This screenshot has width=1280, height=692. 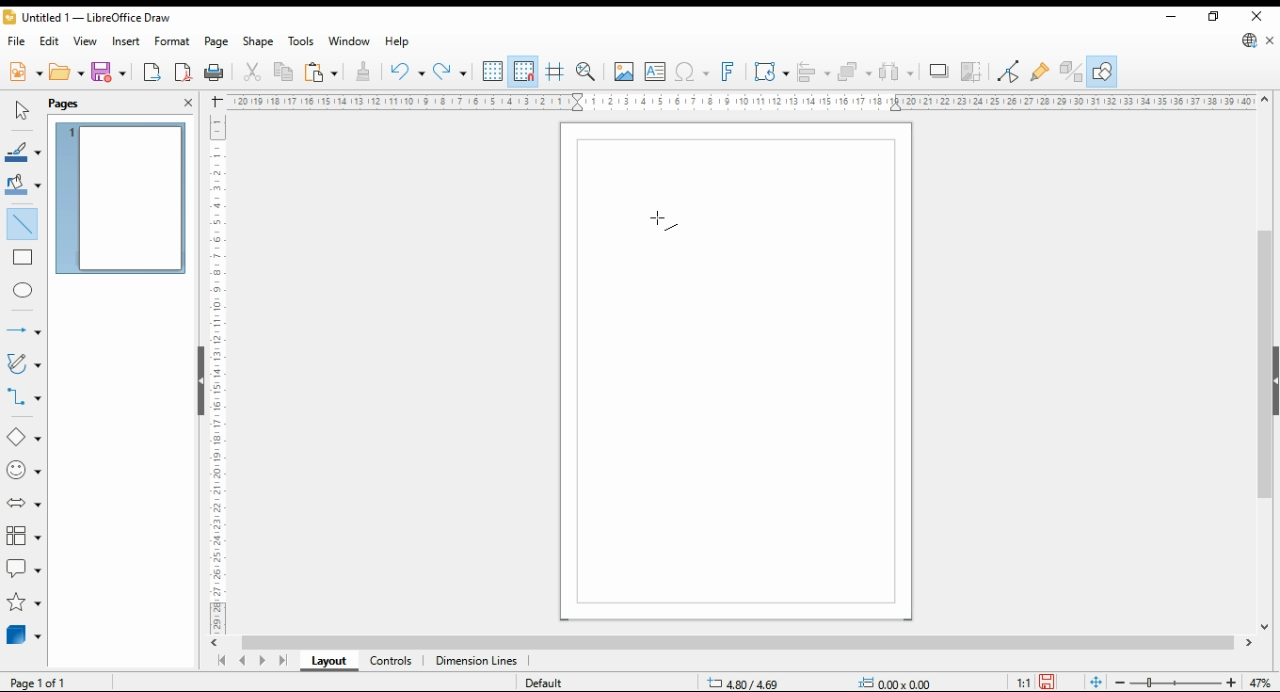 What do you see at coordinates (23, 471) in the screenshot?
I see `symbol shapes` at bounding box center [23, 471].